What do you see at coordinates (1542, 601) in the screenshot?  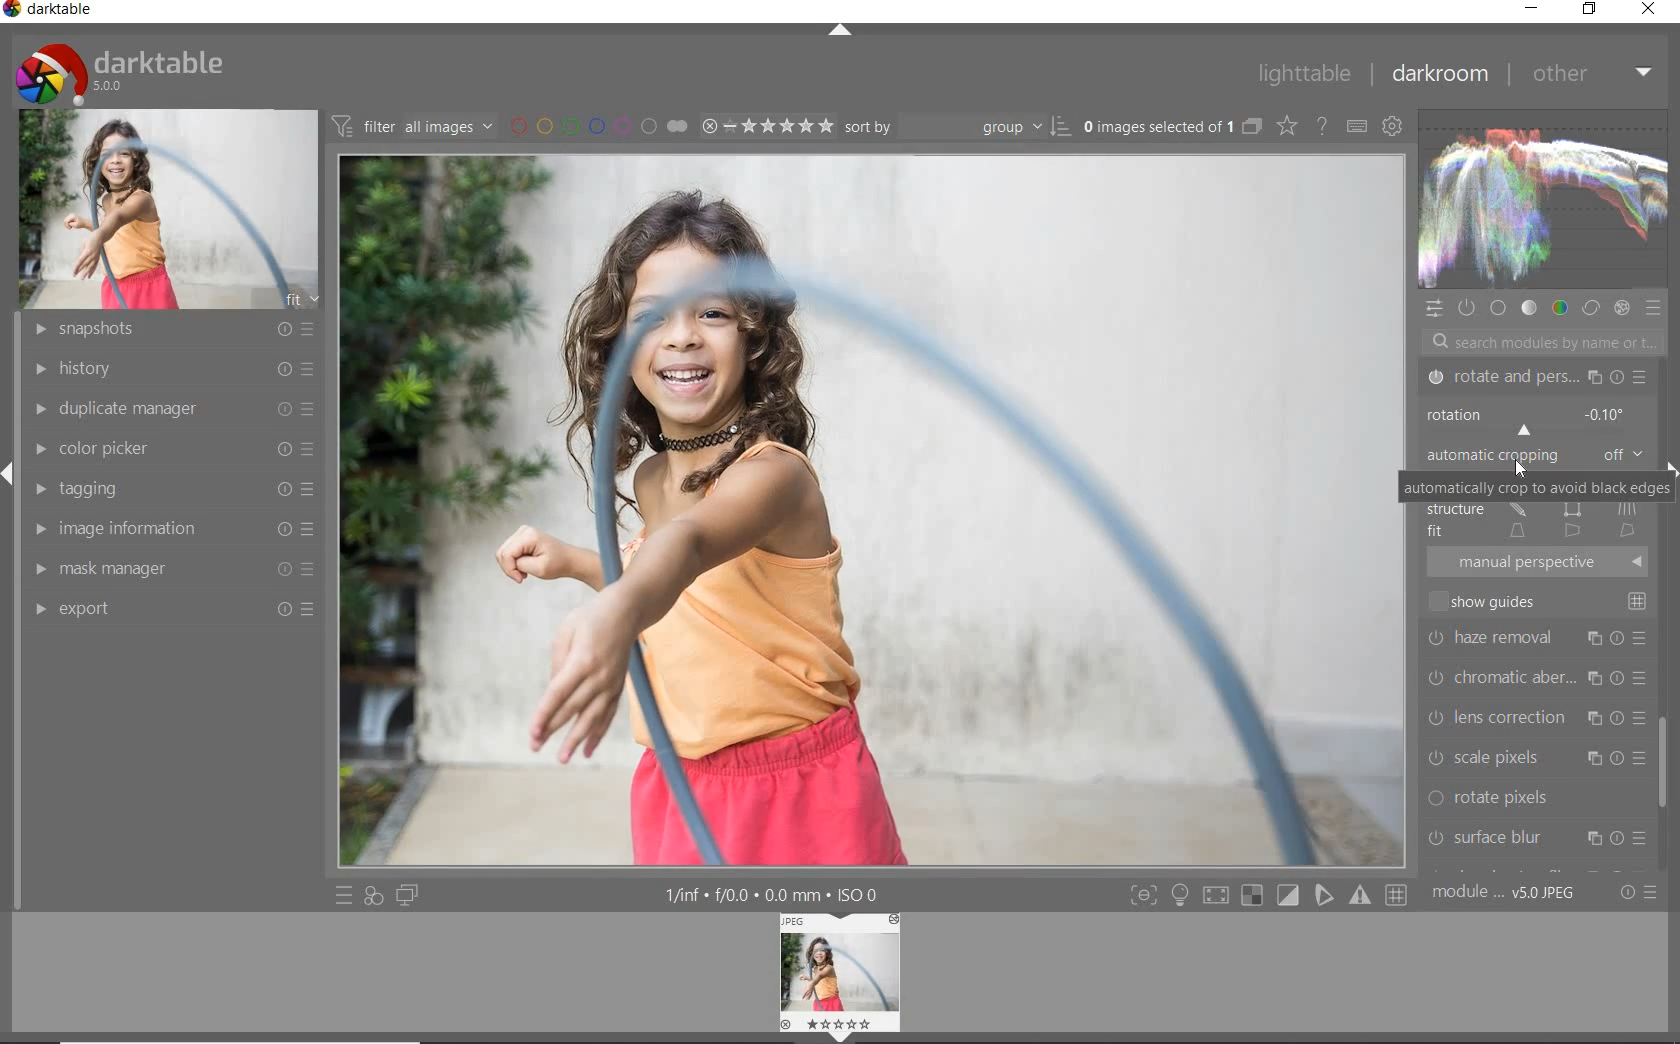 I see `SHOW GUIDES` at bounding box center [1542, 601].